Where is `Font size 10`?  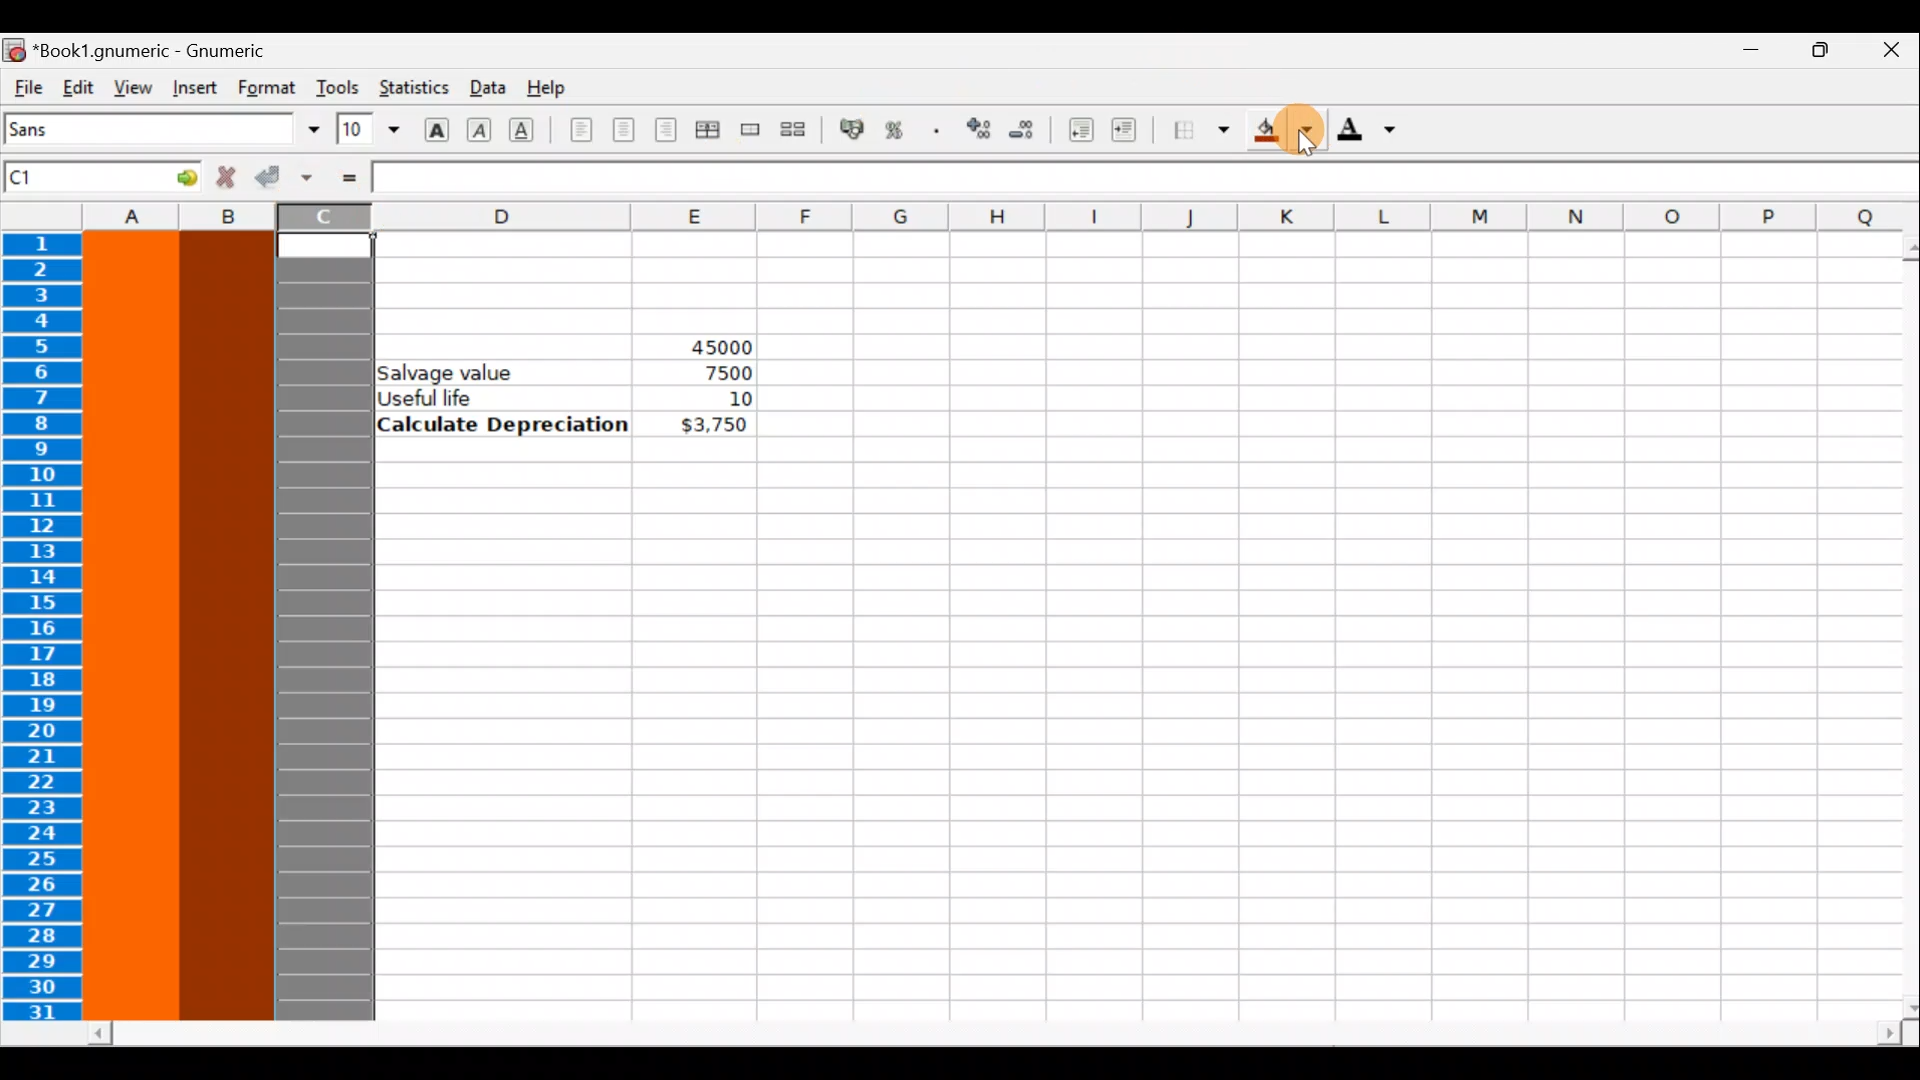 Font size 10 is located at coordinates (362, 131).